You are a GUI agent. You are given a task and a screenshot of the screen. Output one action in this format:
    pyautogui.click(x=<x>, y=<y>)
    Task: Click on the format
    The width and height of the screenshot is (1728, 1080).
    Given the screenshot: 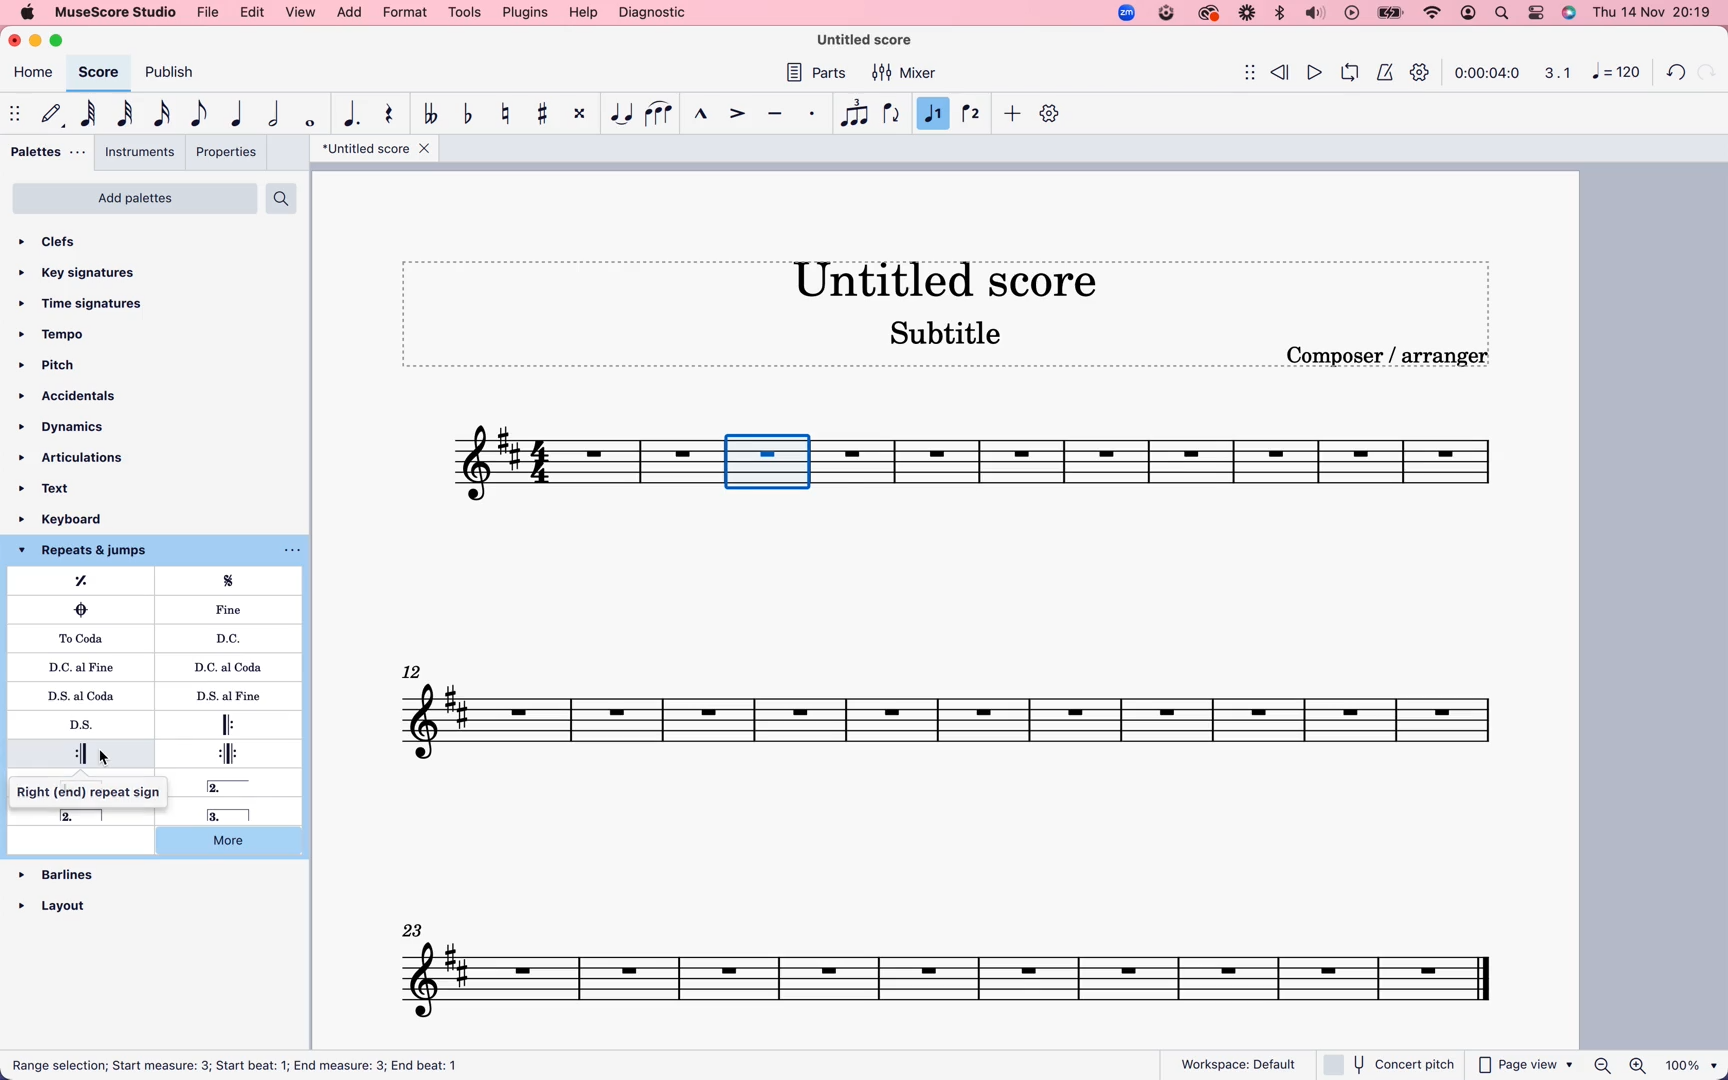 What is the action you would take?
    pyautogui.click(x=404, y=12)
    